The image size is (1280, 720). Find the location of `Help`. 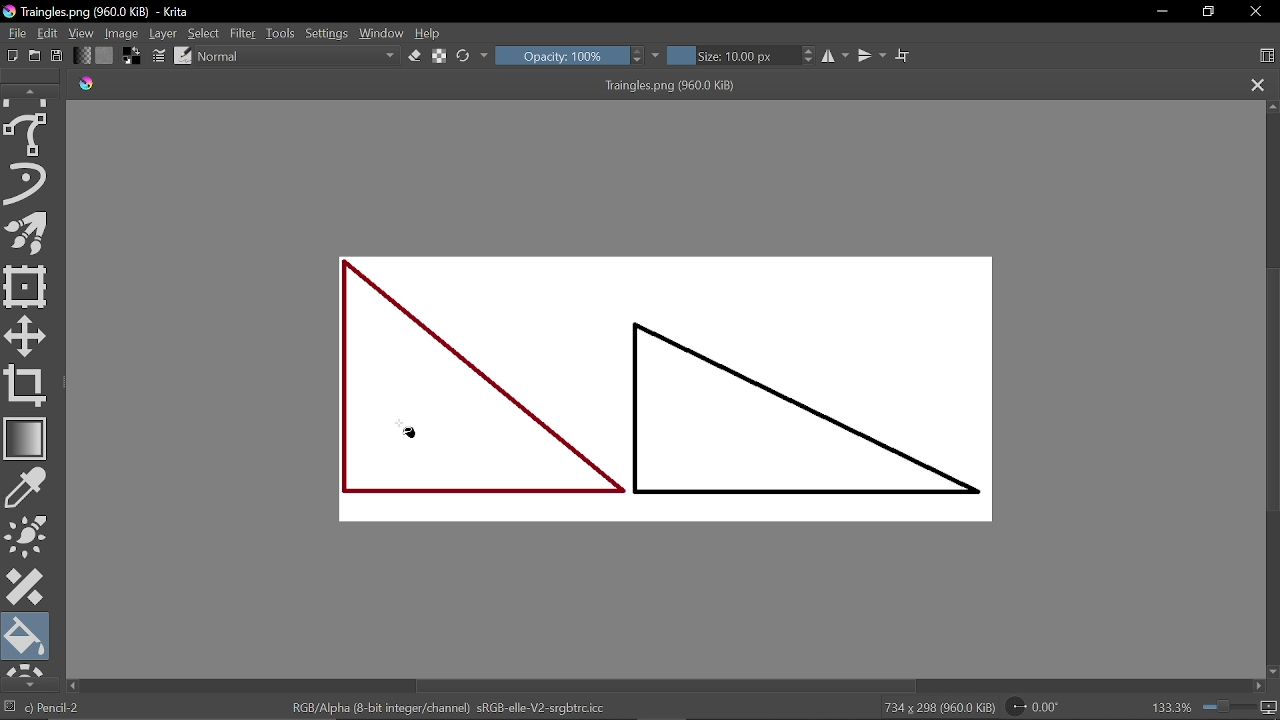

Help is located at coordinates (434, 35).